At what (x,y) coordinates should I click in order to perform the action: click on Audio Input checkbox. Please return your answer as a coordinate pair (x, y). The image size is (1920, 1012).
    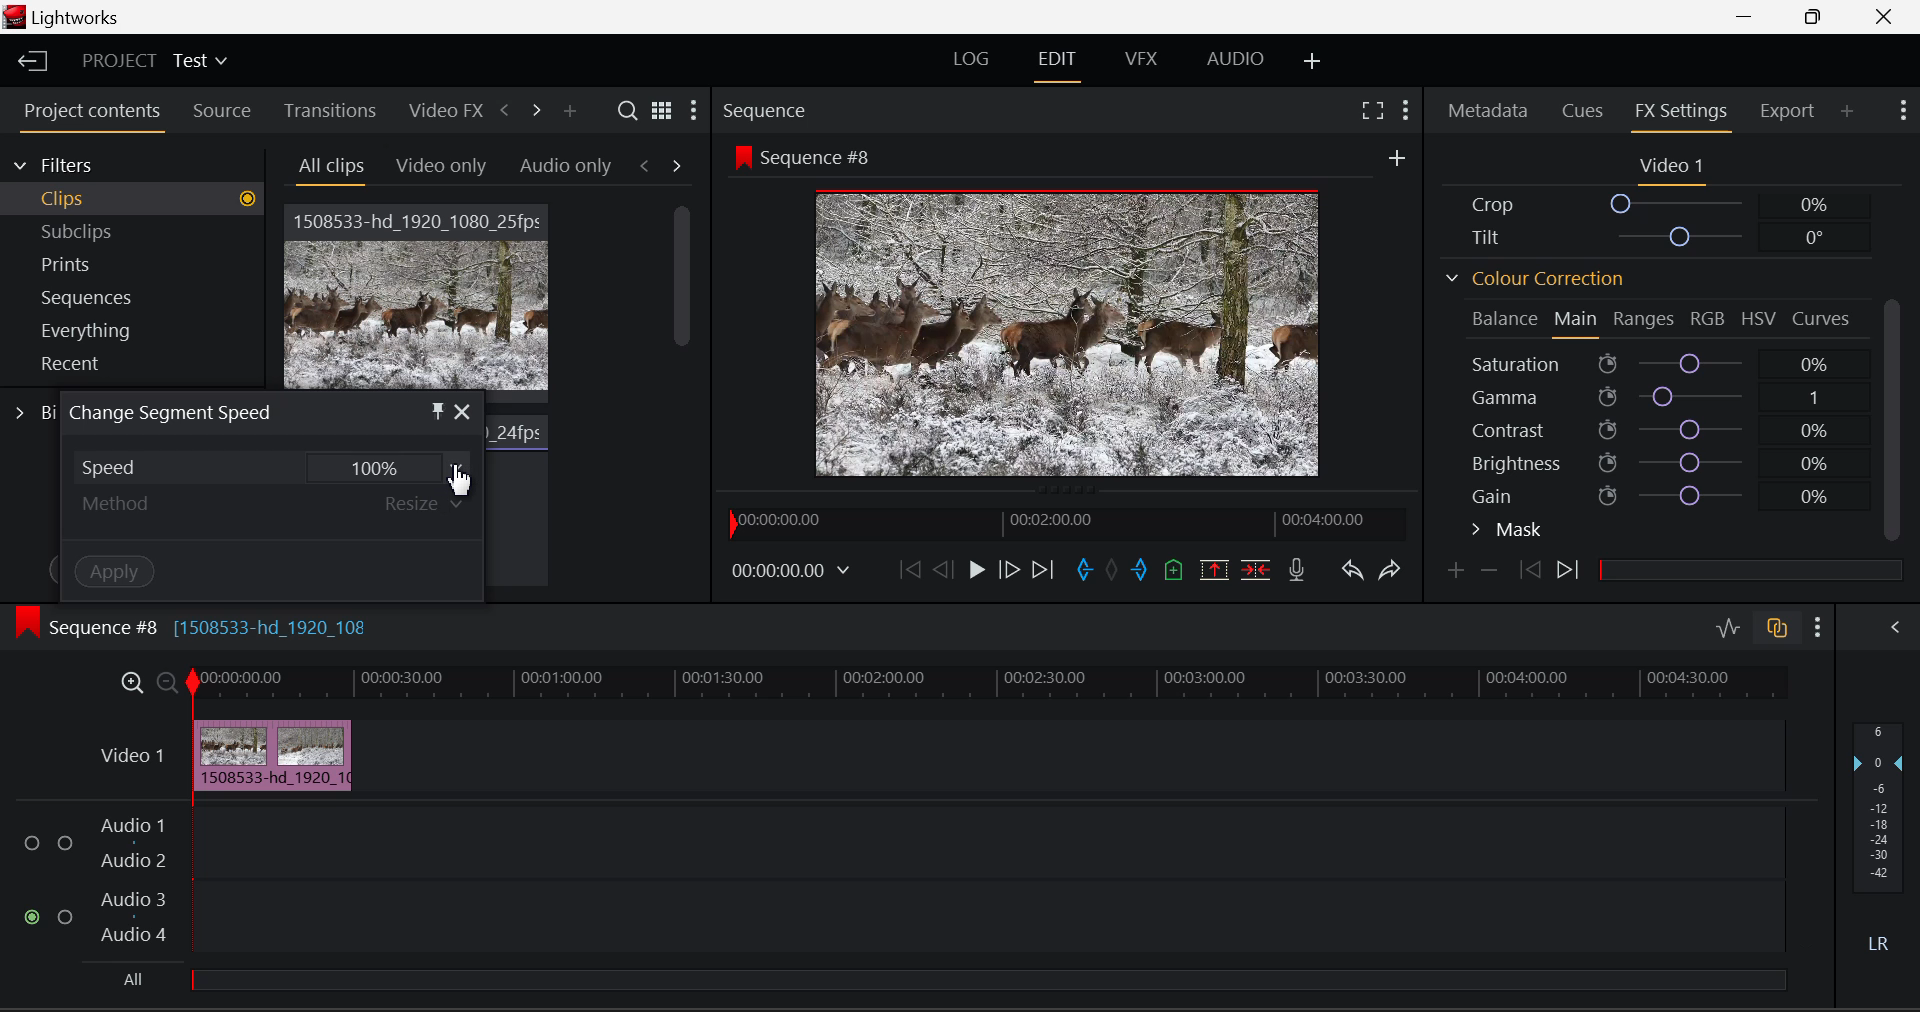
    Looking at the image, I should click on (31, 917).